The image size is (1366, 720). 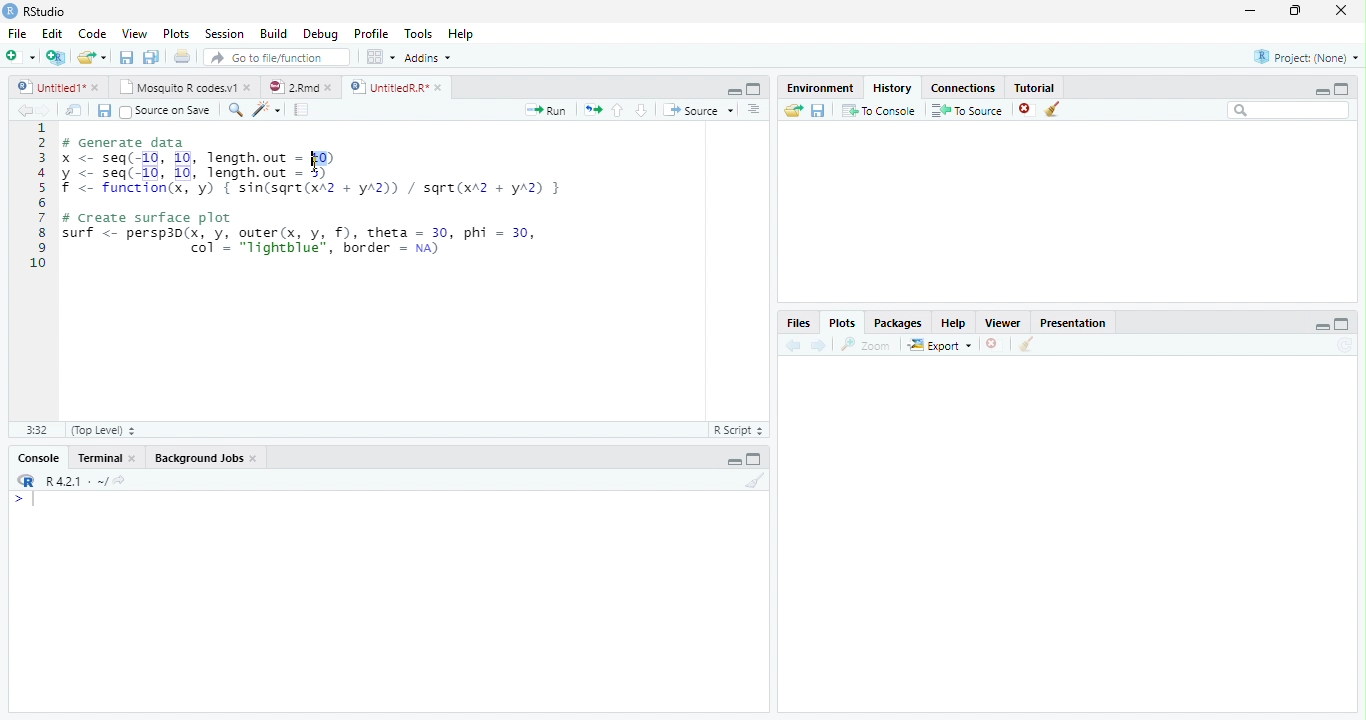 What do you see at coordinates (84, 57) in the screenshot?
I see `Open an existing file` at bounding box center [84, 57].